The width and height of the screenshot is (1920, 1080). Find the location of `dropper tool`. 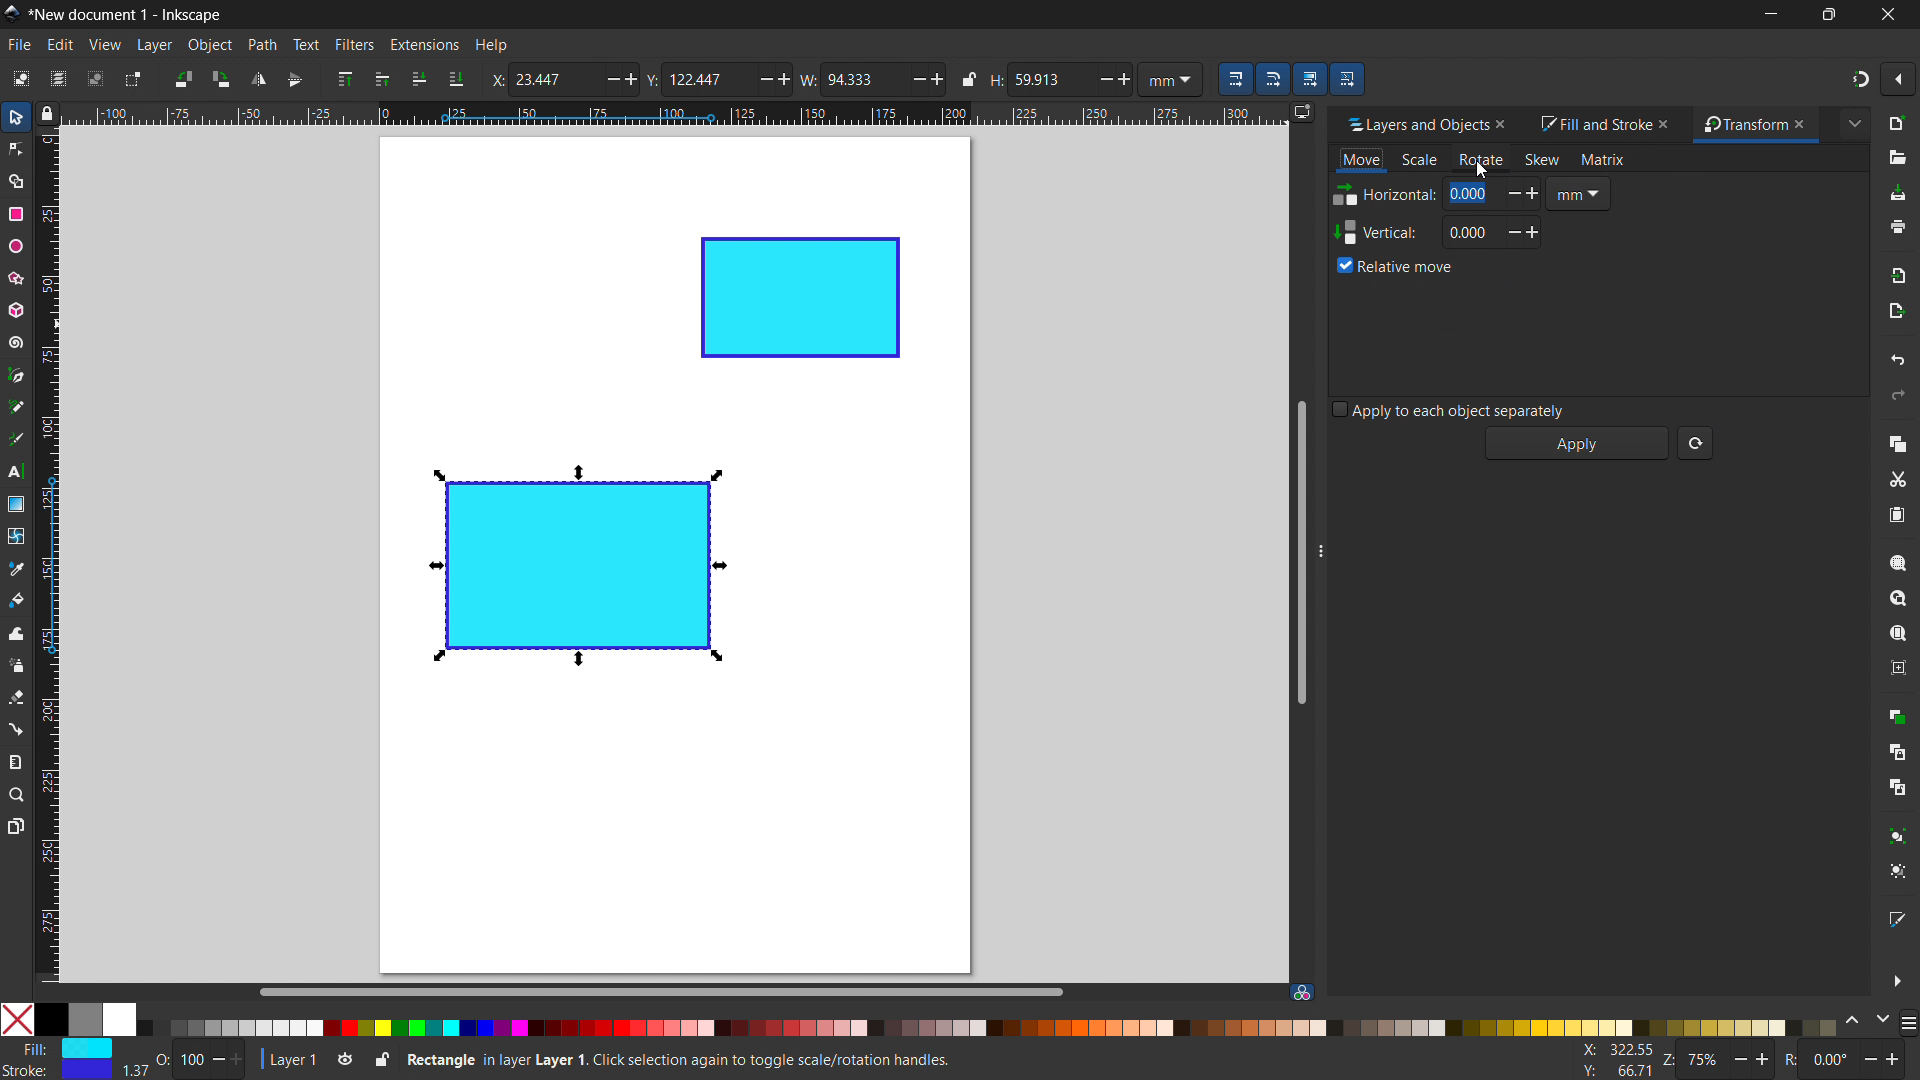

dropper tool is located at coordinates (16, 569).